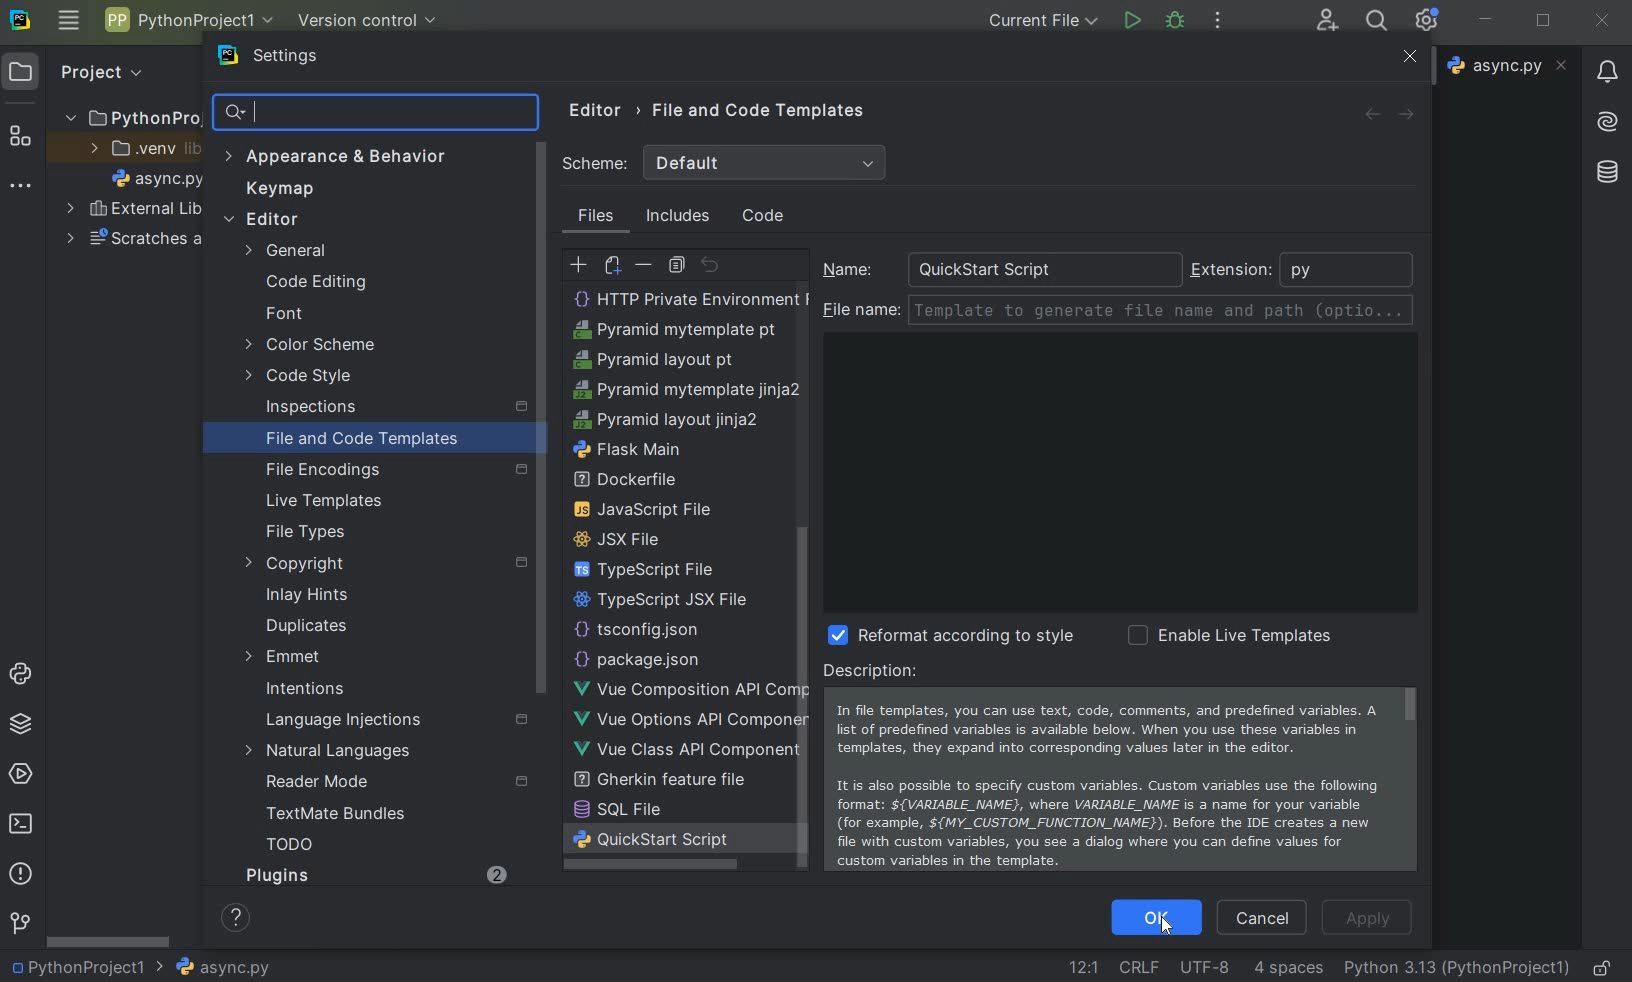  Describe the element at coordinates (1411, 64) in the screenshot. I see `Close` at that location.